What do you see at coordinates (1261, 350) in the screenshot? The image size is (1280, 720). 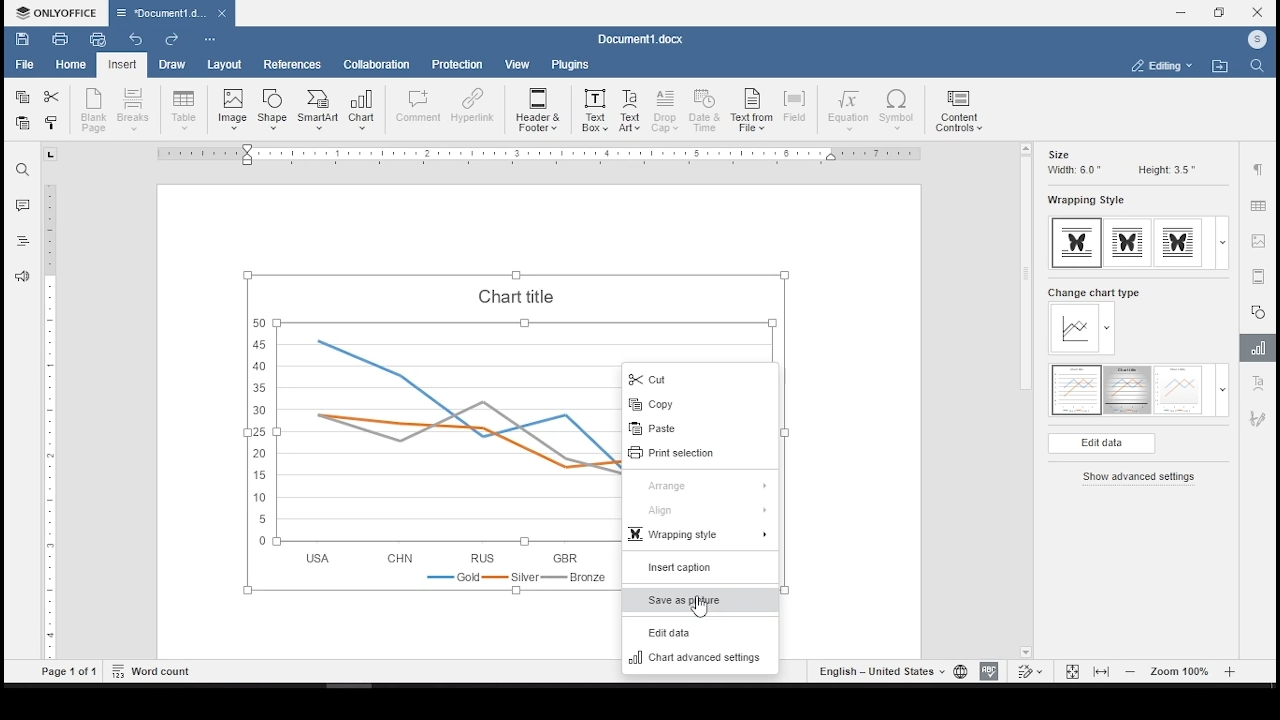 I see `chart settings` at bounding box center [1261, 350].